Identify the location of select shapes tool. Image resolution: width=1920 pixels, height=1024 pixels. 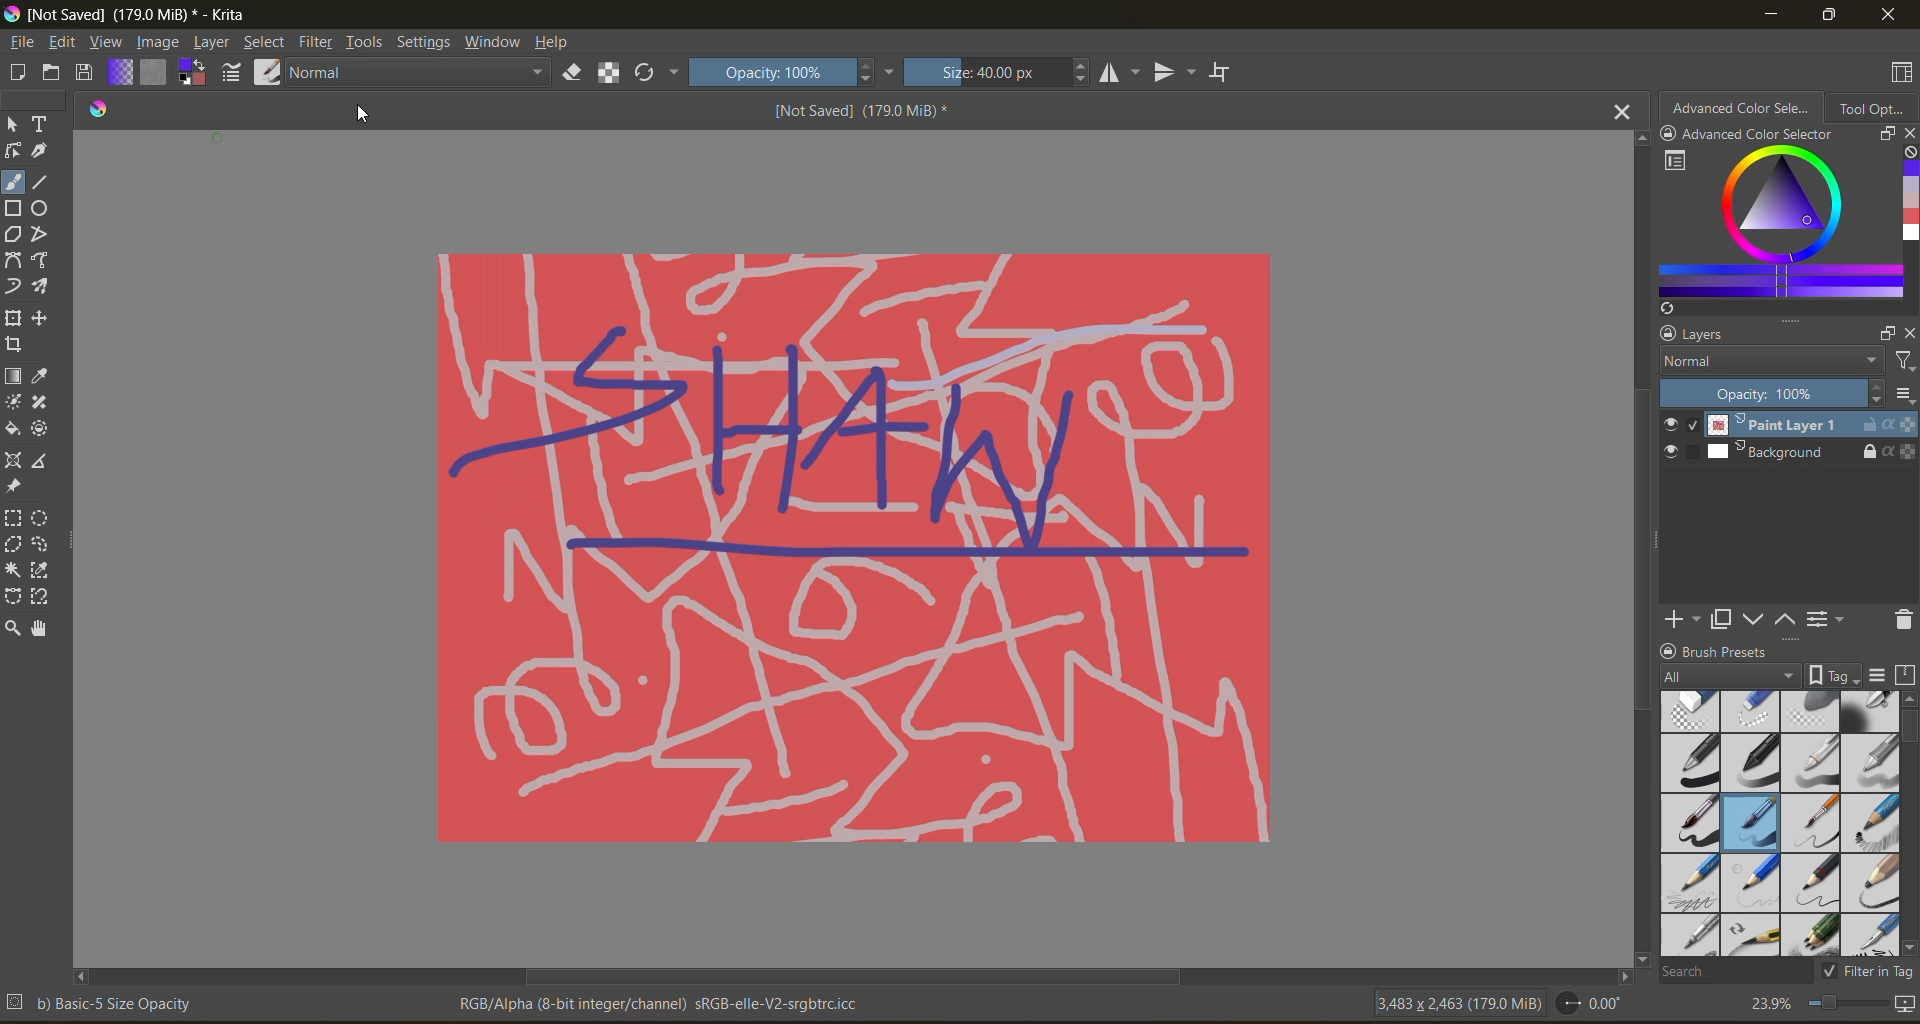
(13, 124).